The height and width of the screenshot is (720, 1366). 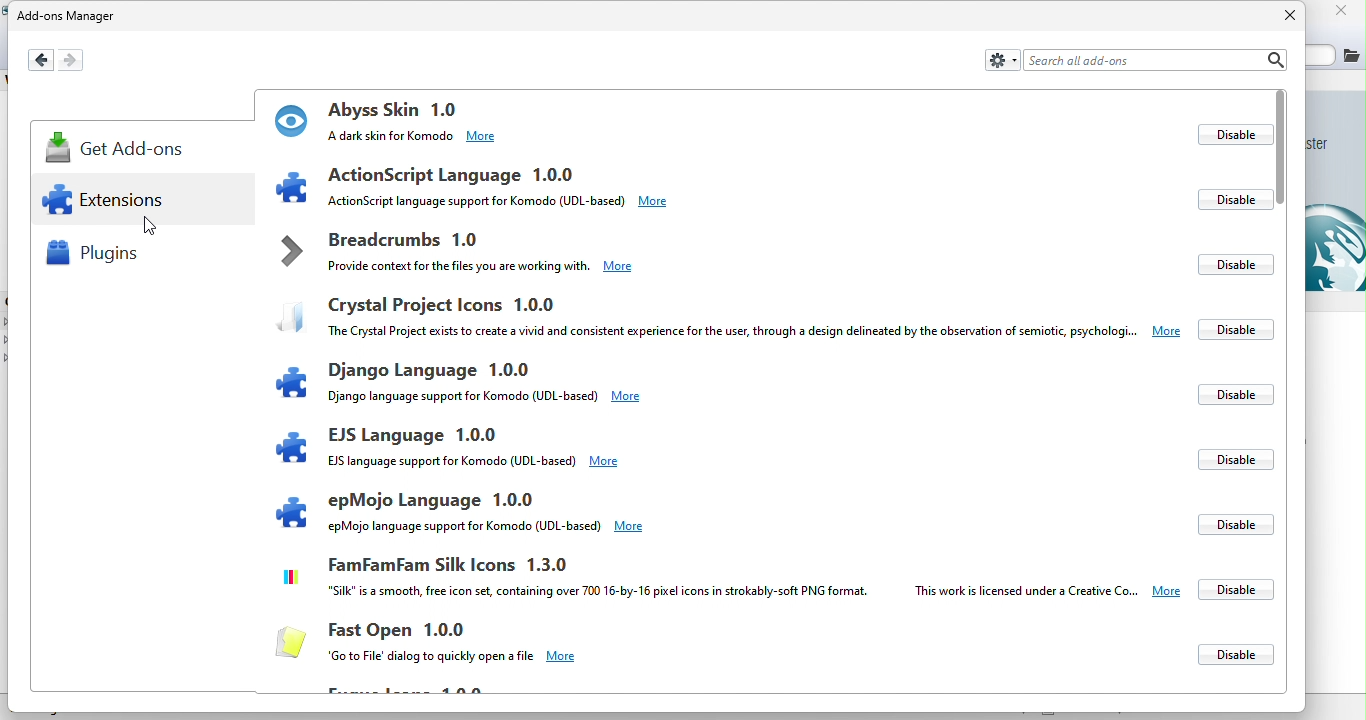 I want to click on setting, so click(x=1001, y=58).